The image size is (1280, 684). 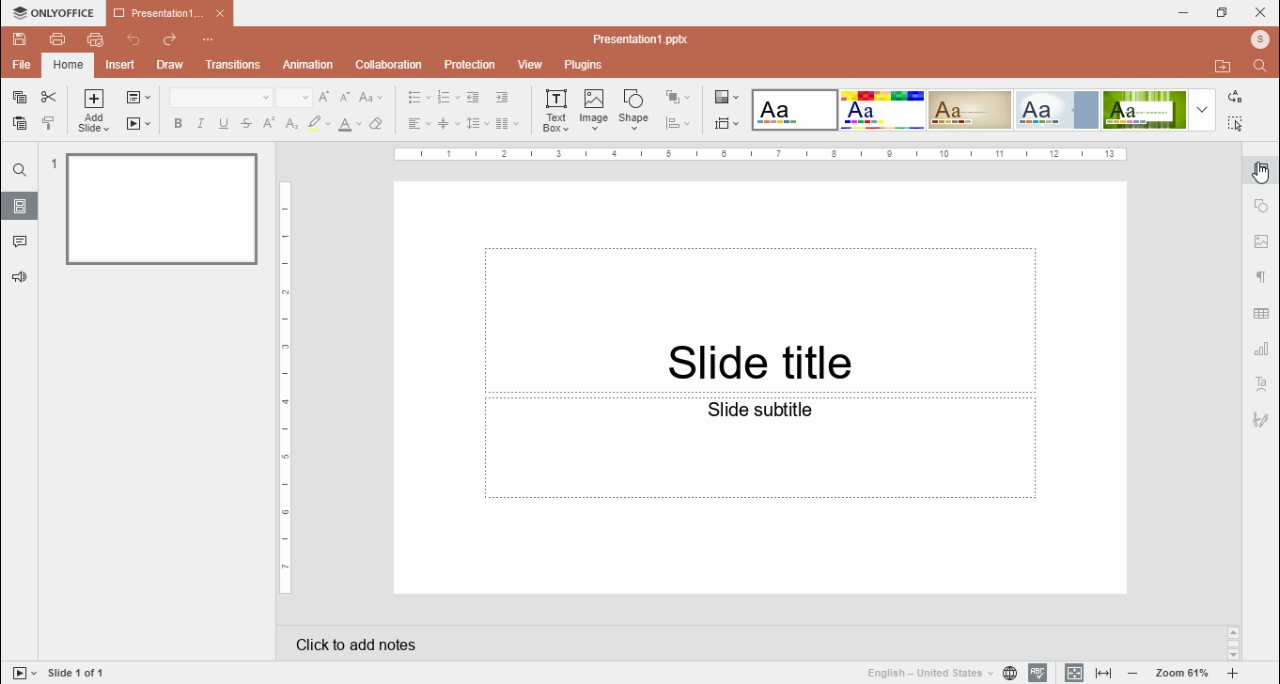 What do you see at coordinates (1263, 206) in the screenshot?
I see `shape settings` at bounding box center [1263, 206].